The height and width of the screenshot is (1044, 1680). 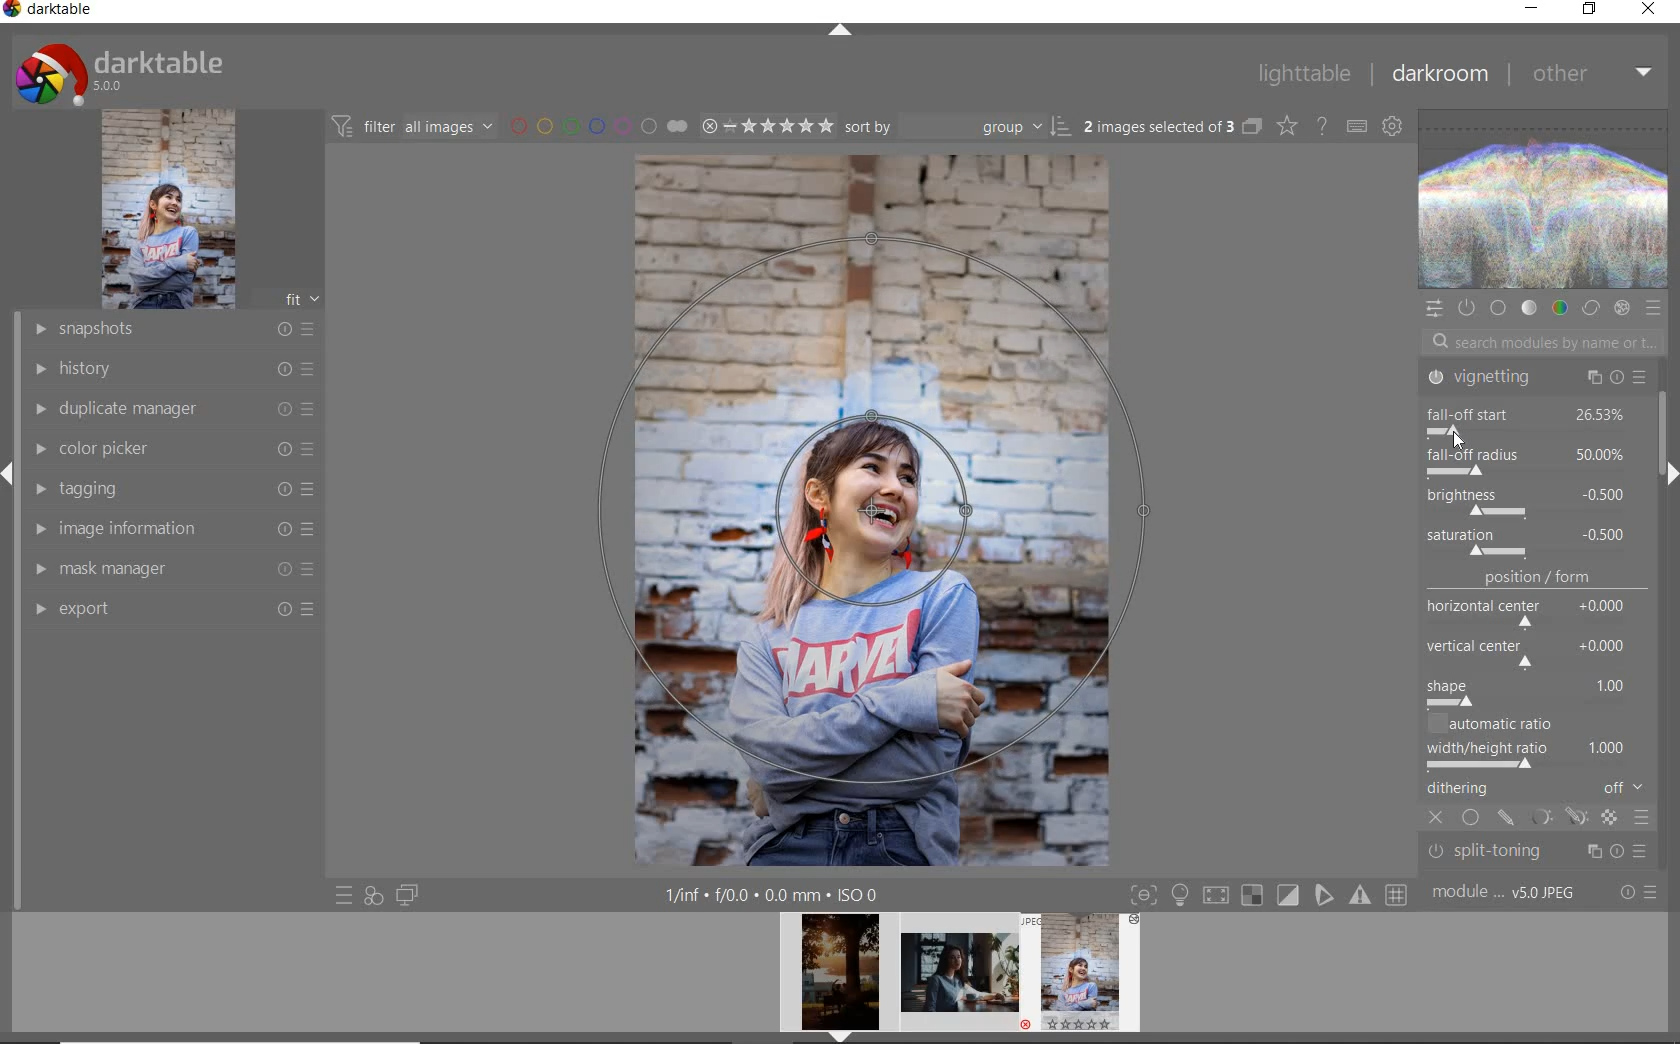 I want to click on MINIMIZE, so click(x=1531, y=9).